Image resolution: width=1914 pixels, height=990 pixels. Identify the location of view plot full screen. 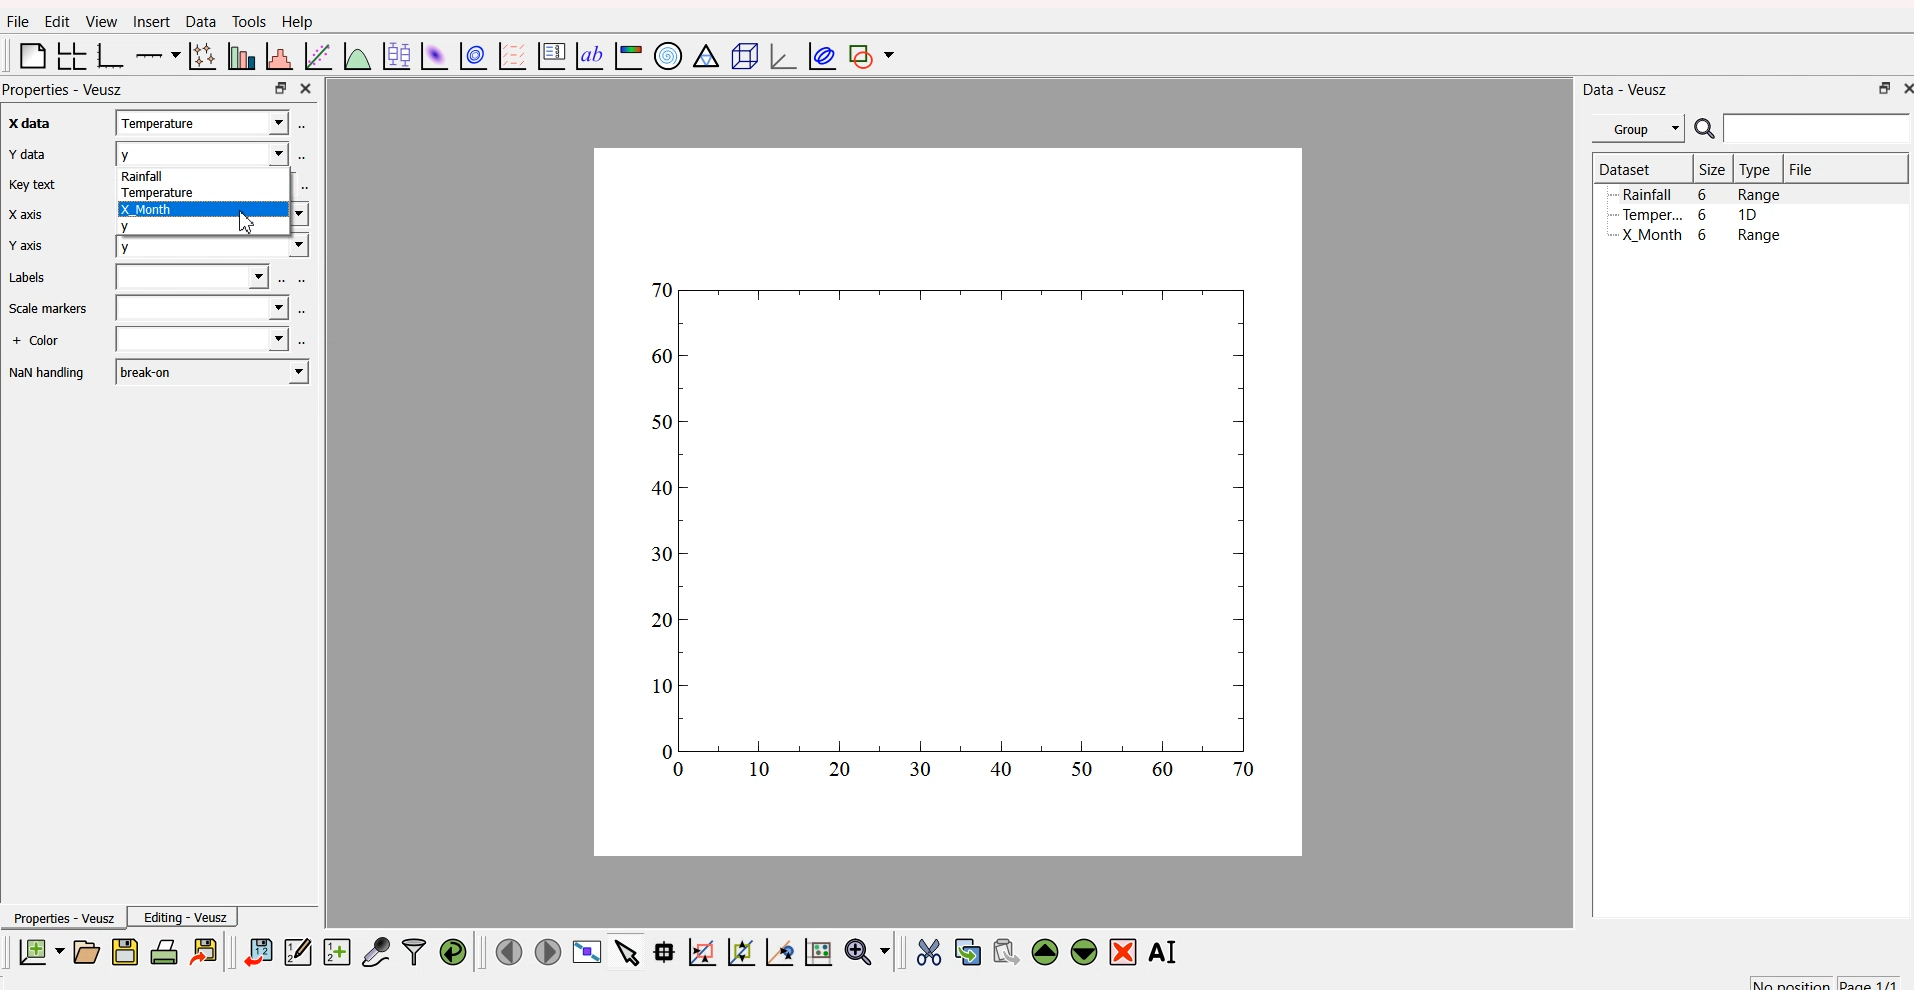
(587, 952).